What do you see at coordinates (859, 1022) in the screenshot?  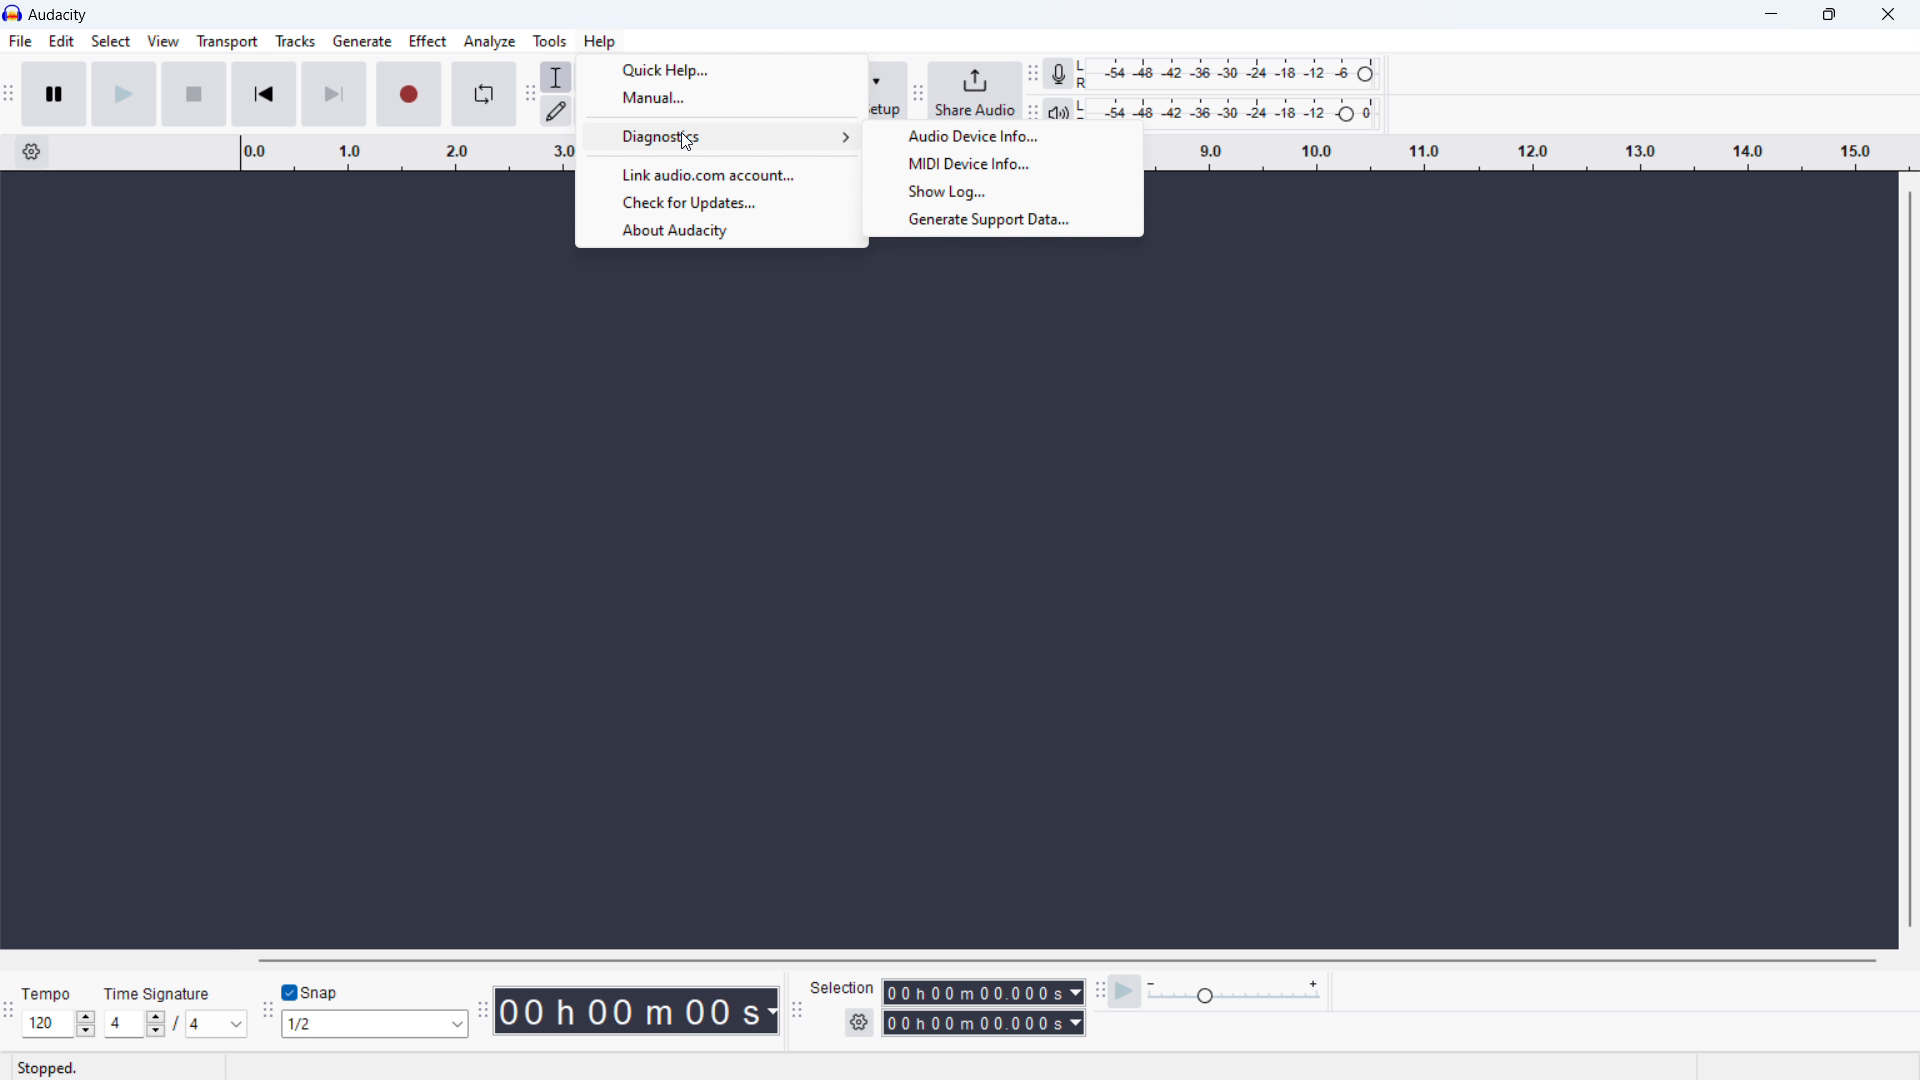 I see `settings` at bounding box center [859, 1022].